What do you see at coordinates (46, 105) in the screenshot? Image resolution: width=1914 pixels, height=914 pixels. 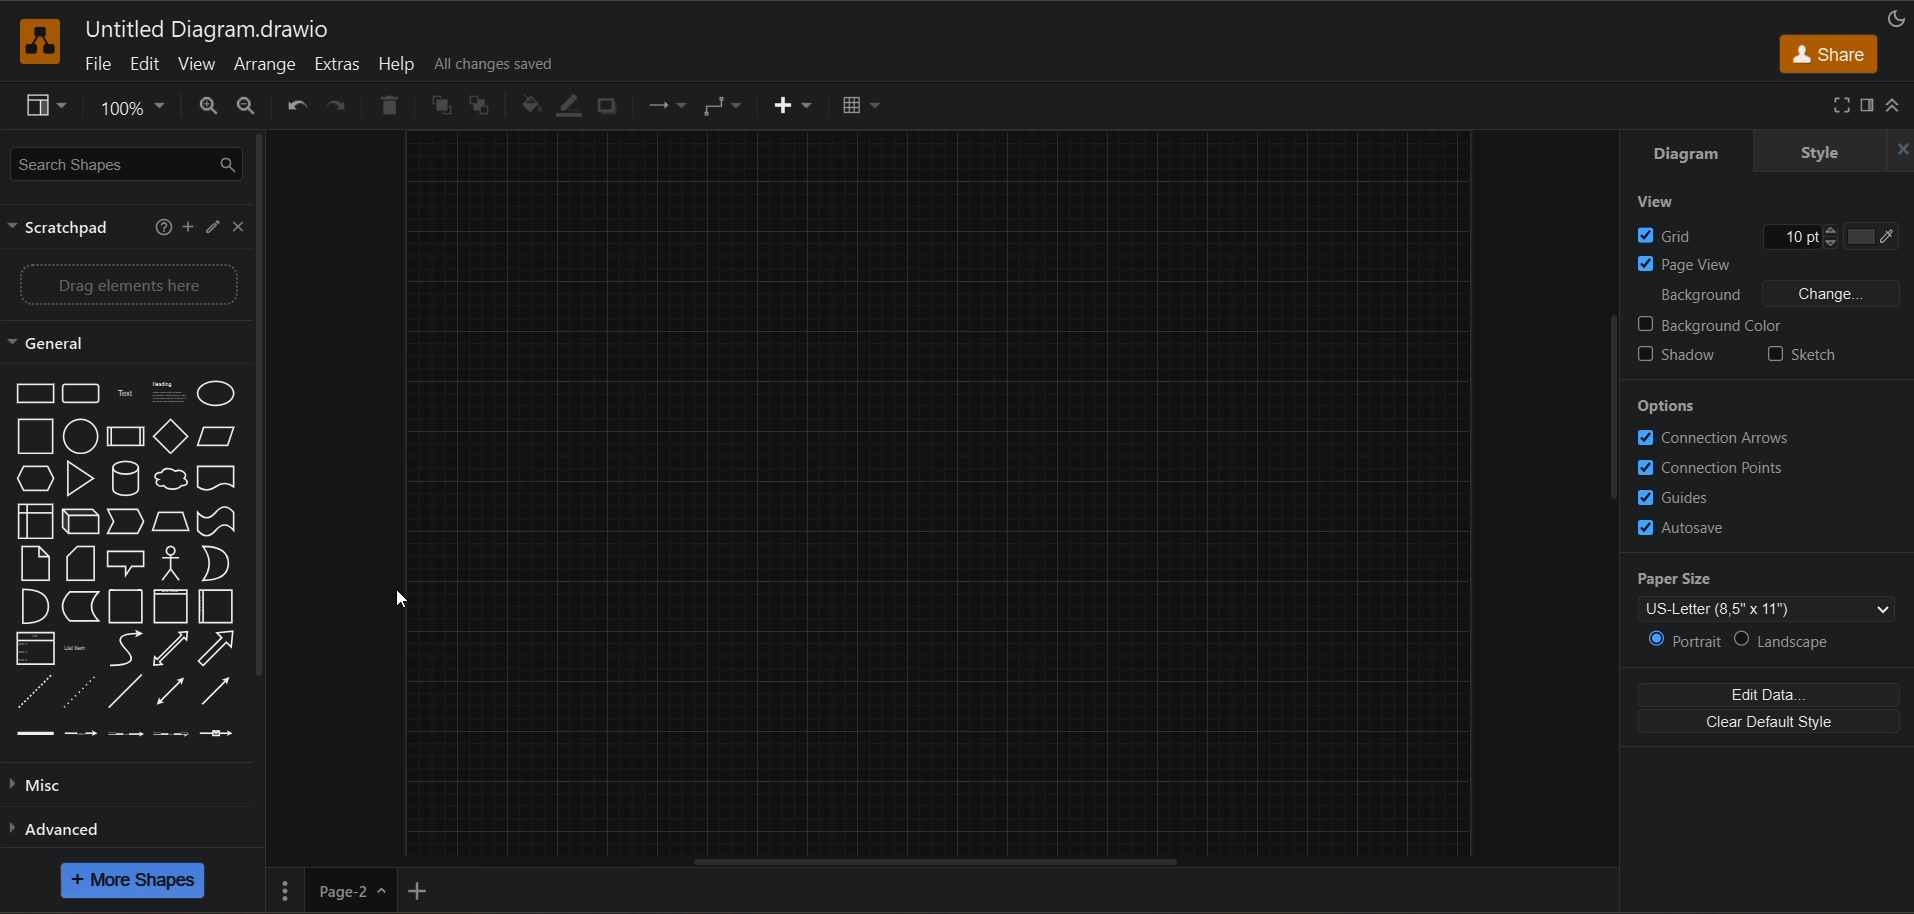 I see `view` at bounding box center [46, 105].